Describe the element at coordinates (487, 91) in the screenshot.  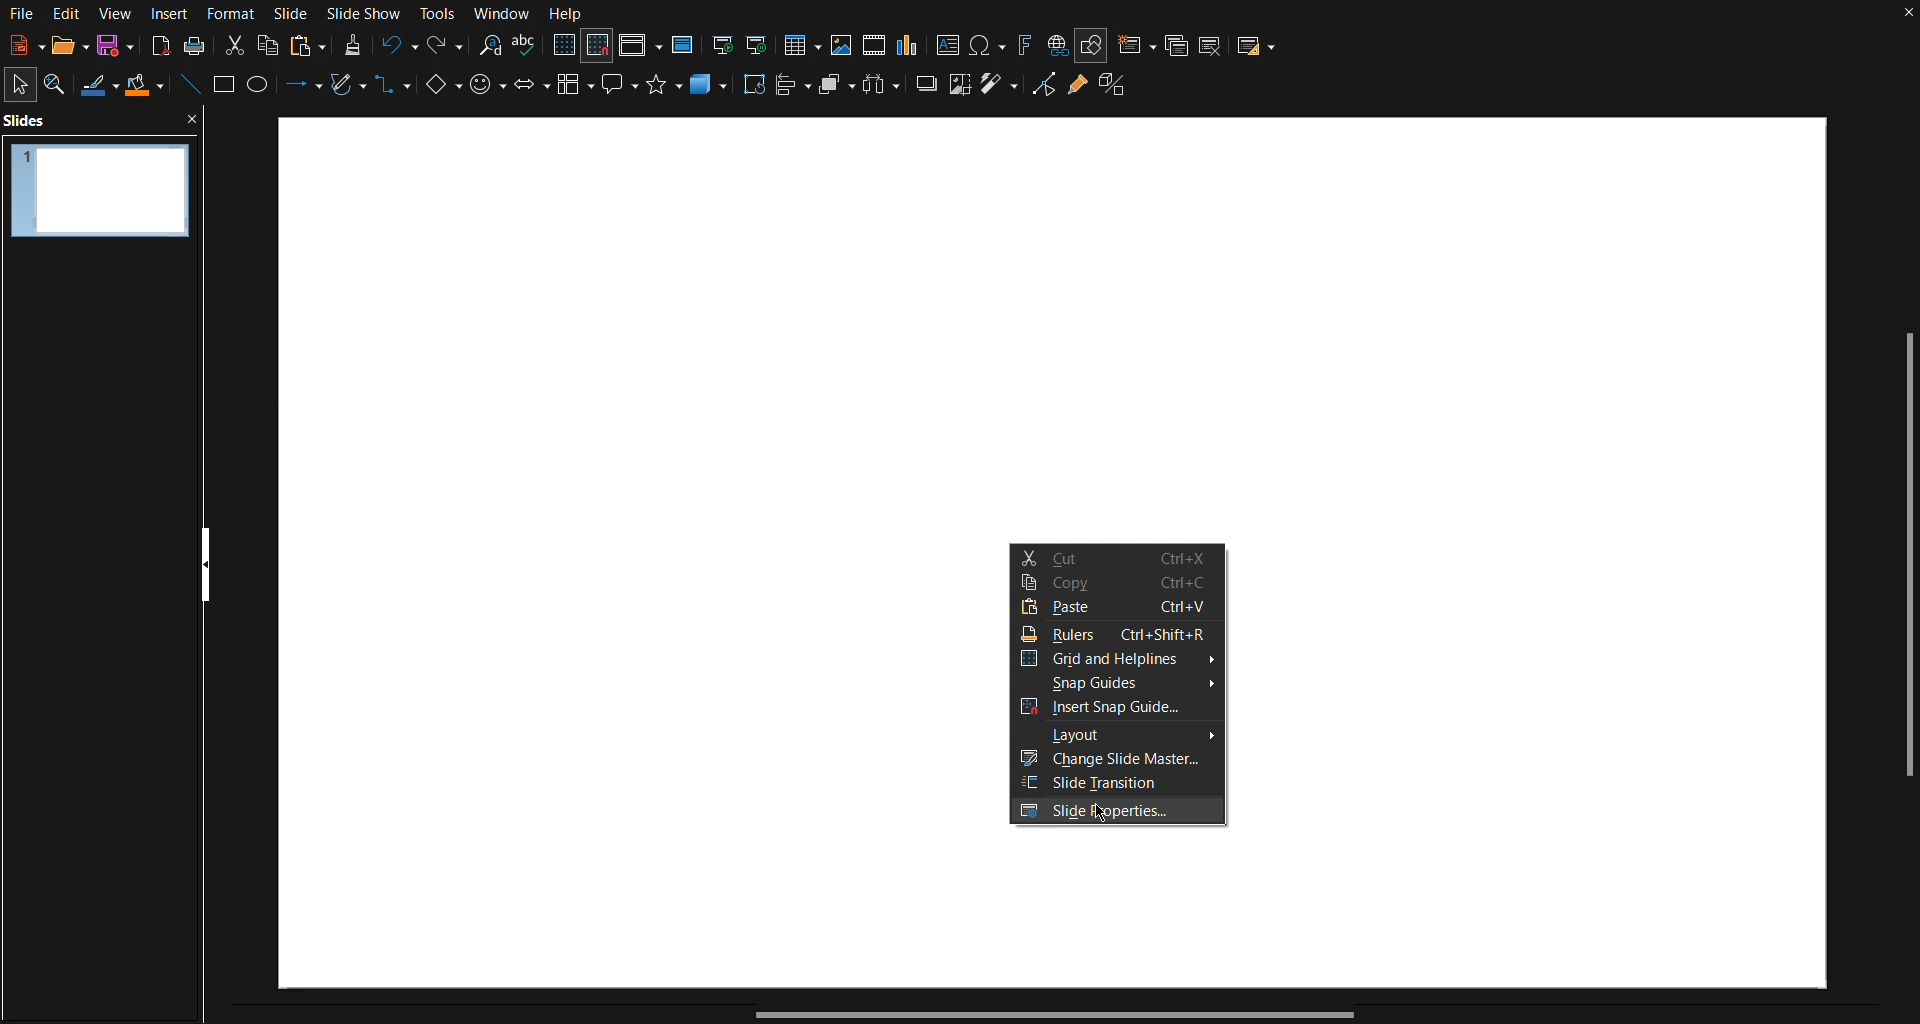
I see `Symbol Shapes` at that location.